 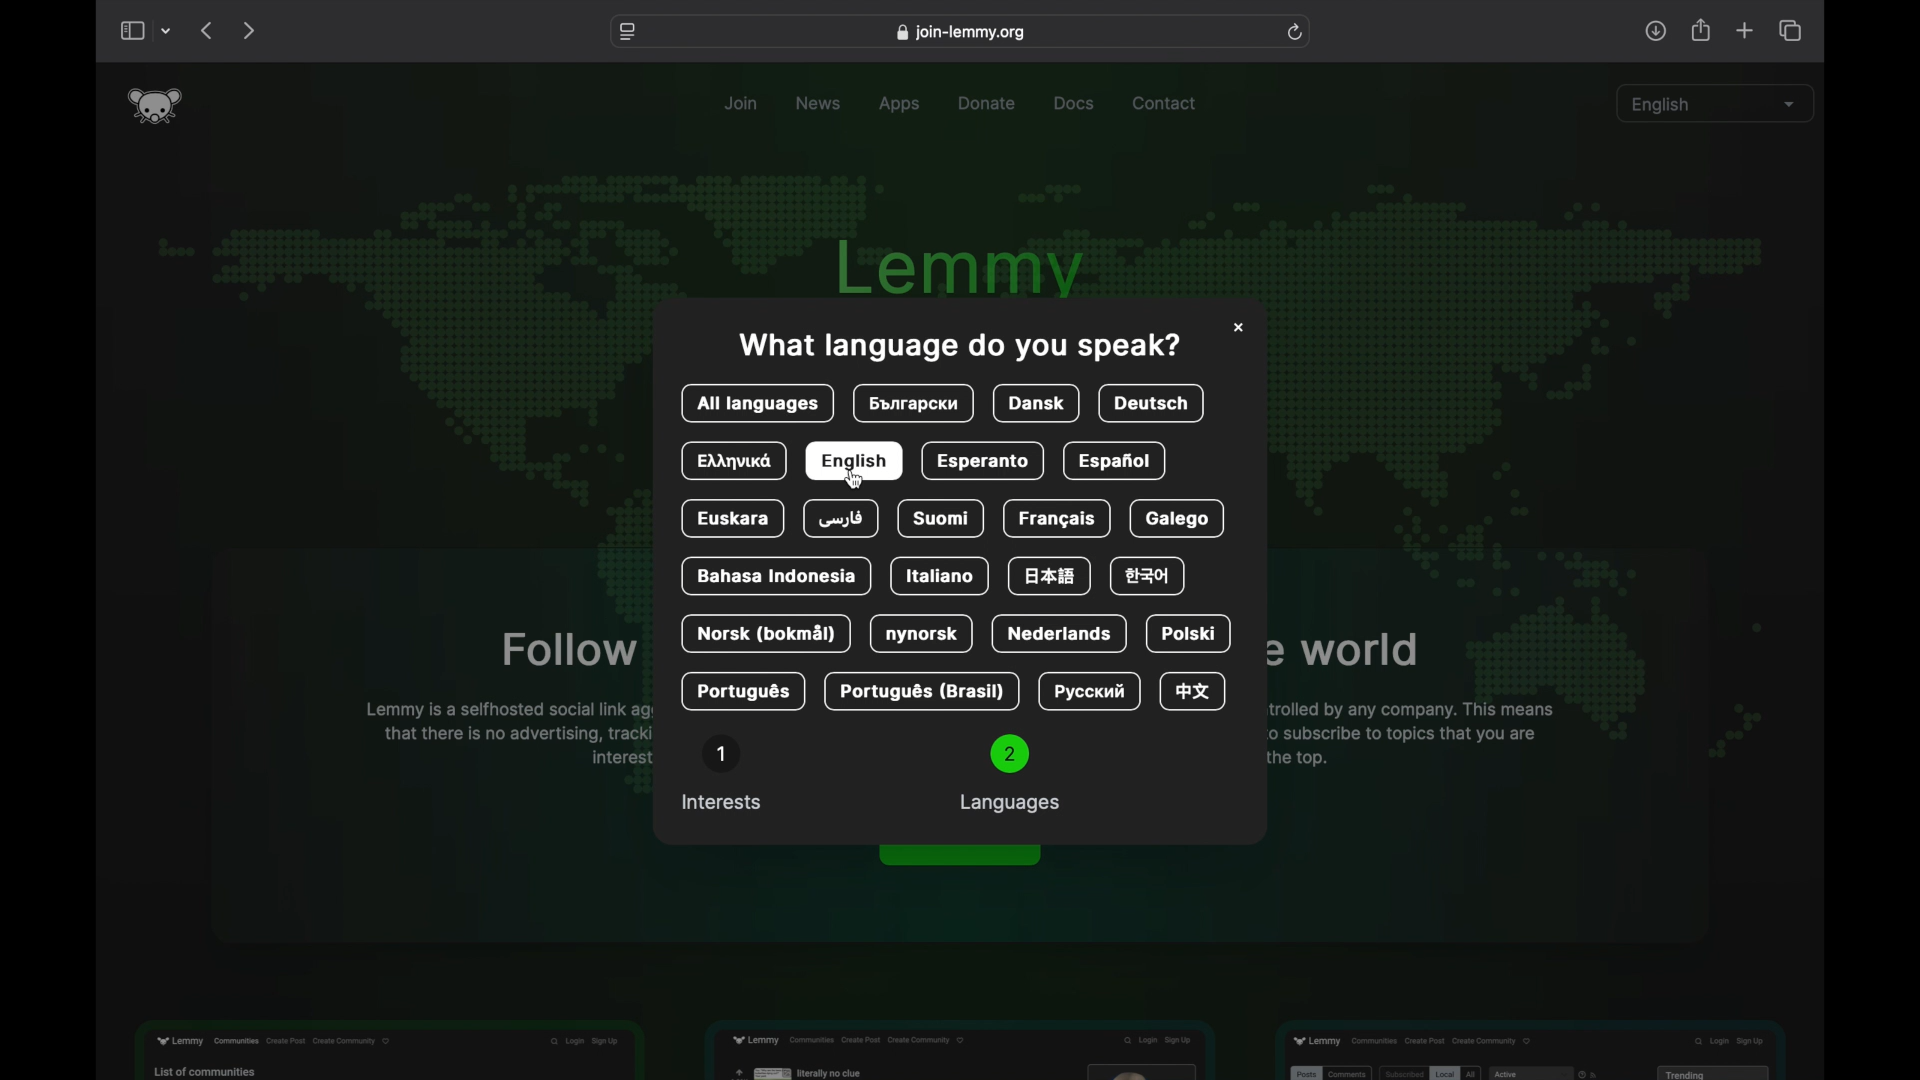 What do you see at coordinates (1714, 104) in the screenshot?
I see `english` at bounding box center [1714, 104].